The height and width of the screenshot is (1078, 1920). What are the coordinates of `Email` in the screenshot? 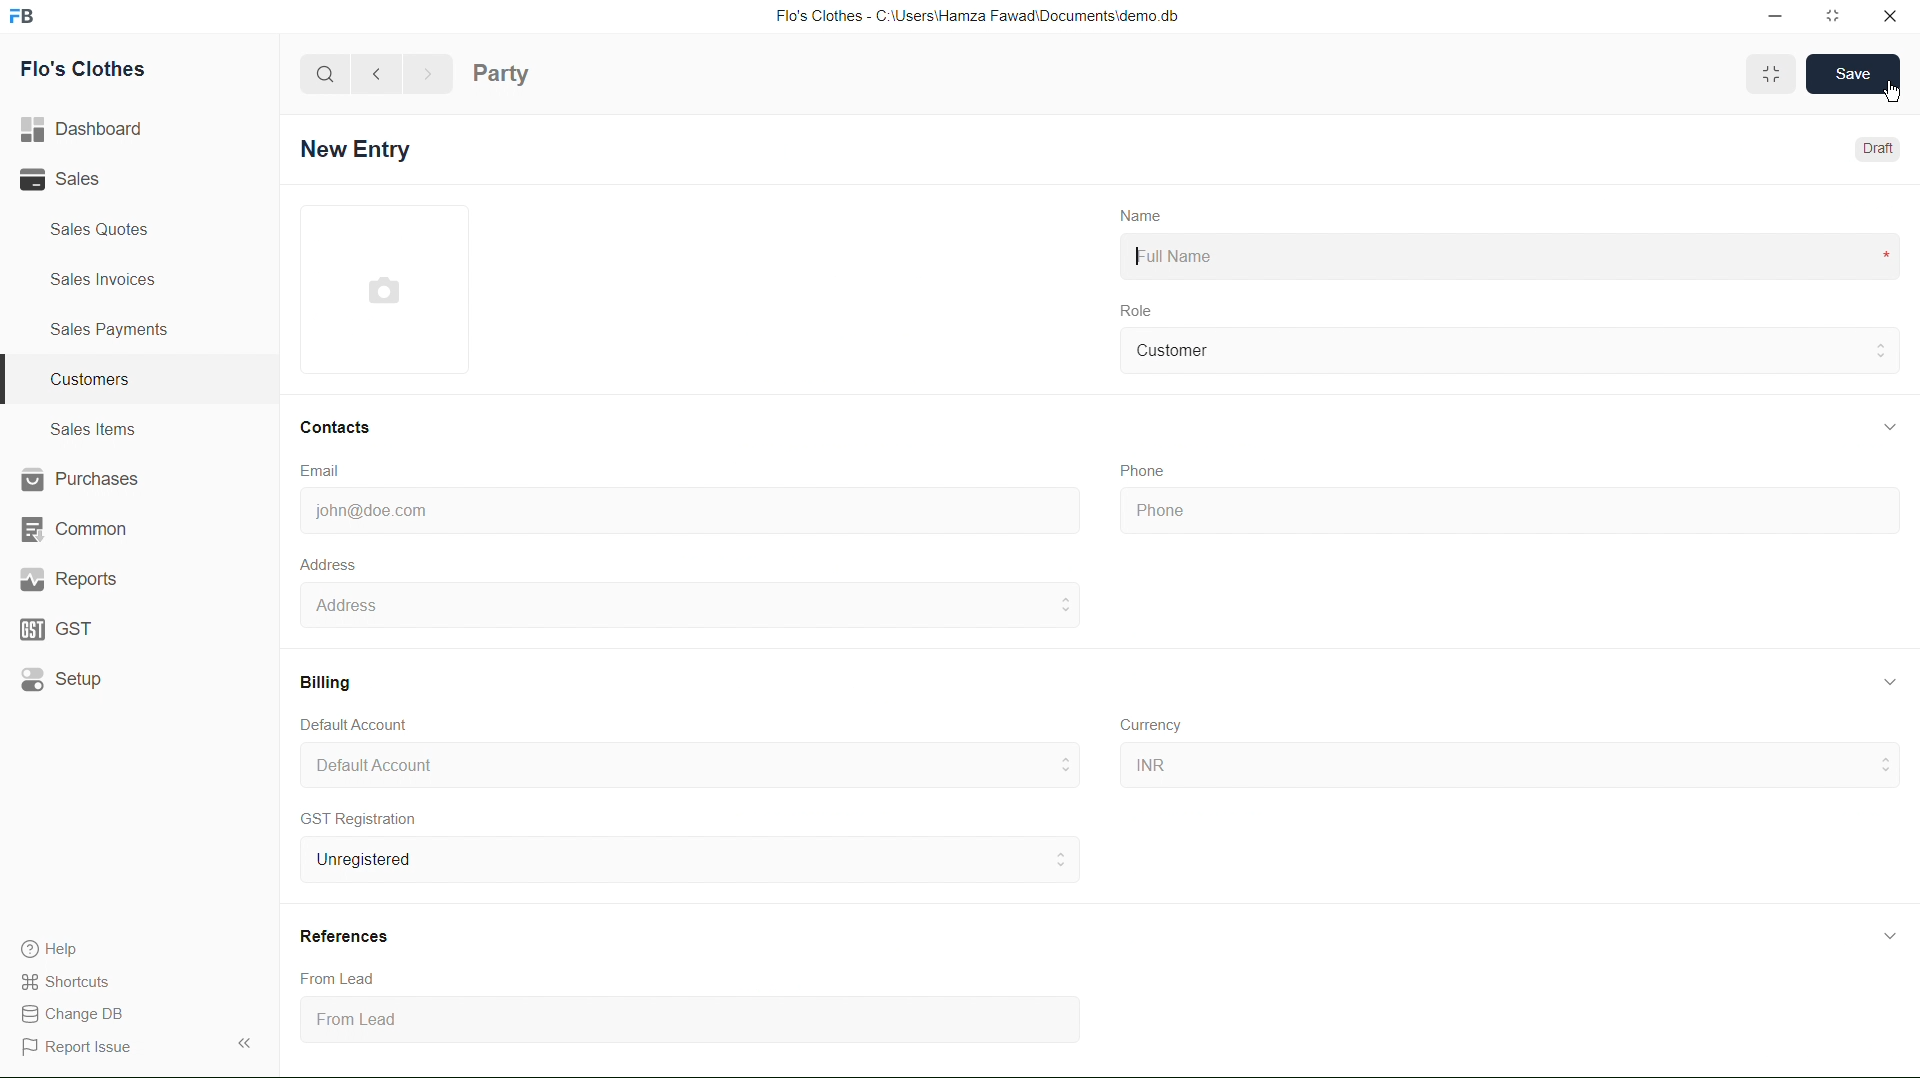 It's located at (322, 470).